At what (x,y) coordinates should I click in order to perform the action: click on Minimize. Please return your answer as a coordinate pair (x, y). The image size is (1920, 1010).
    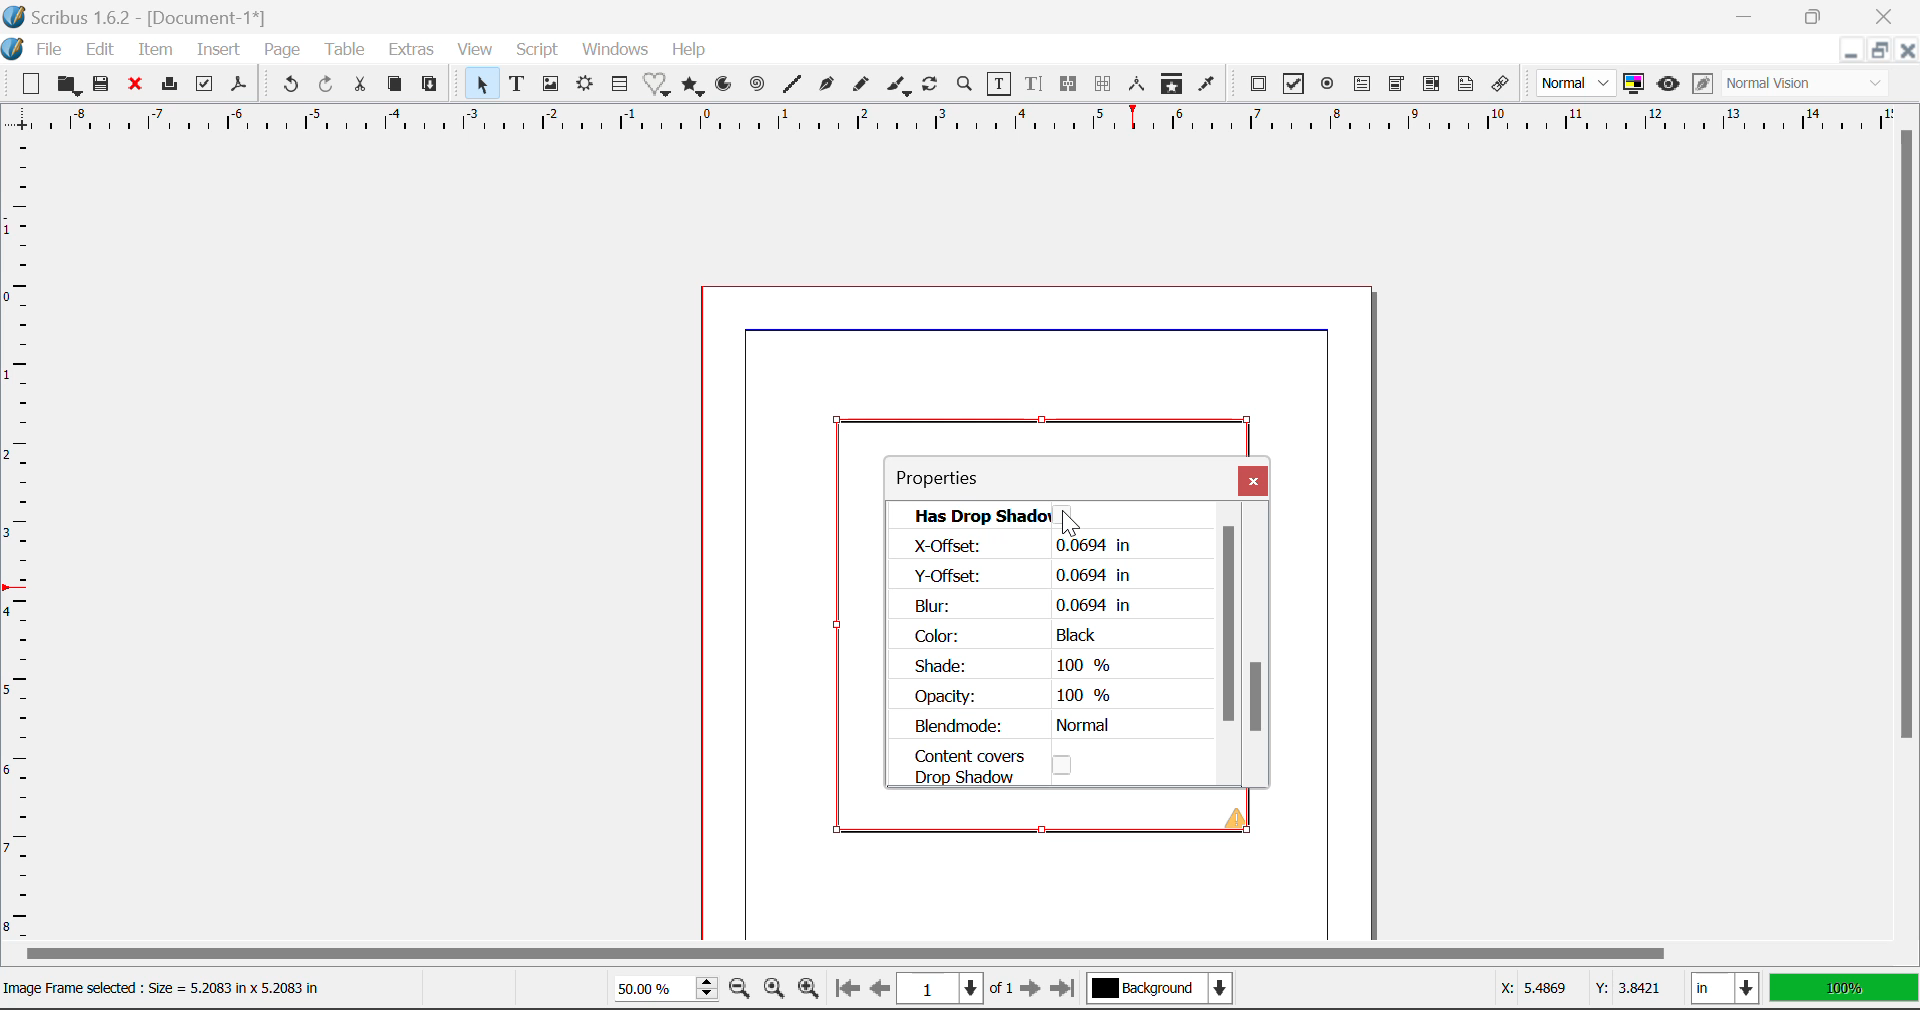
    Looking at the image, I should click on (1816, 14).